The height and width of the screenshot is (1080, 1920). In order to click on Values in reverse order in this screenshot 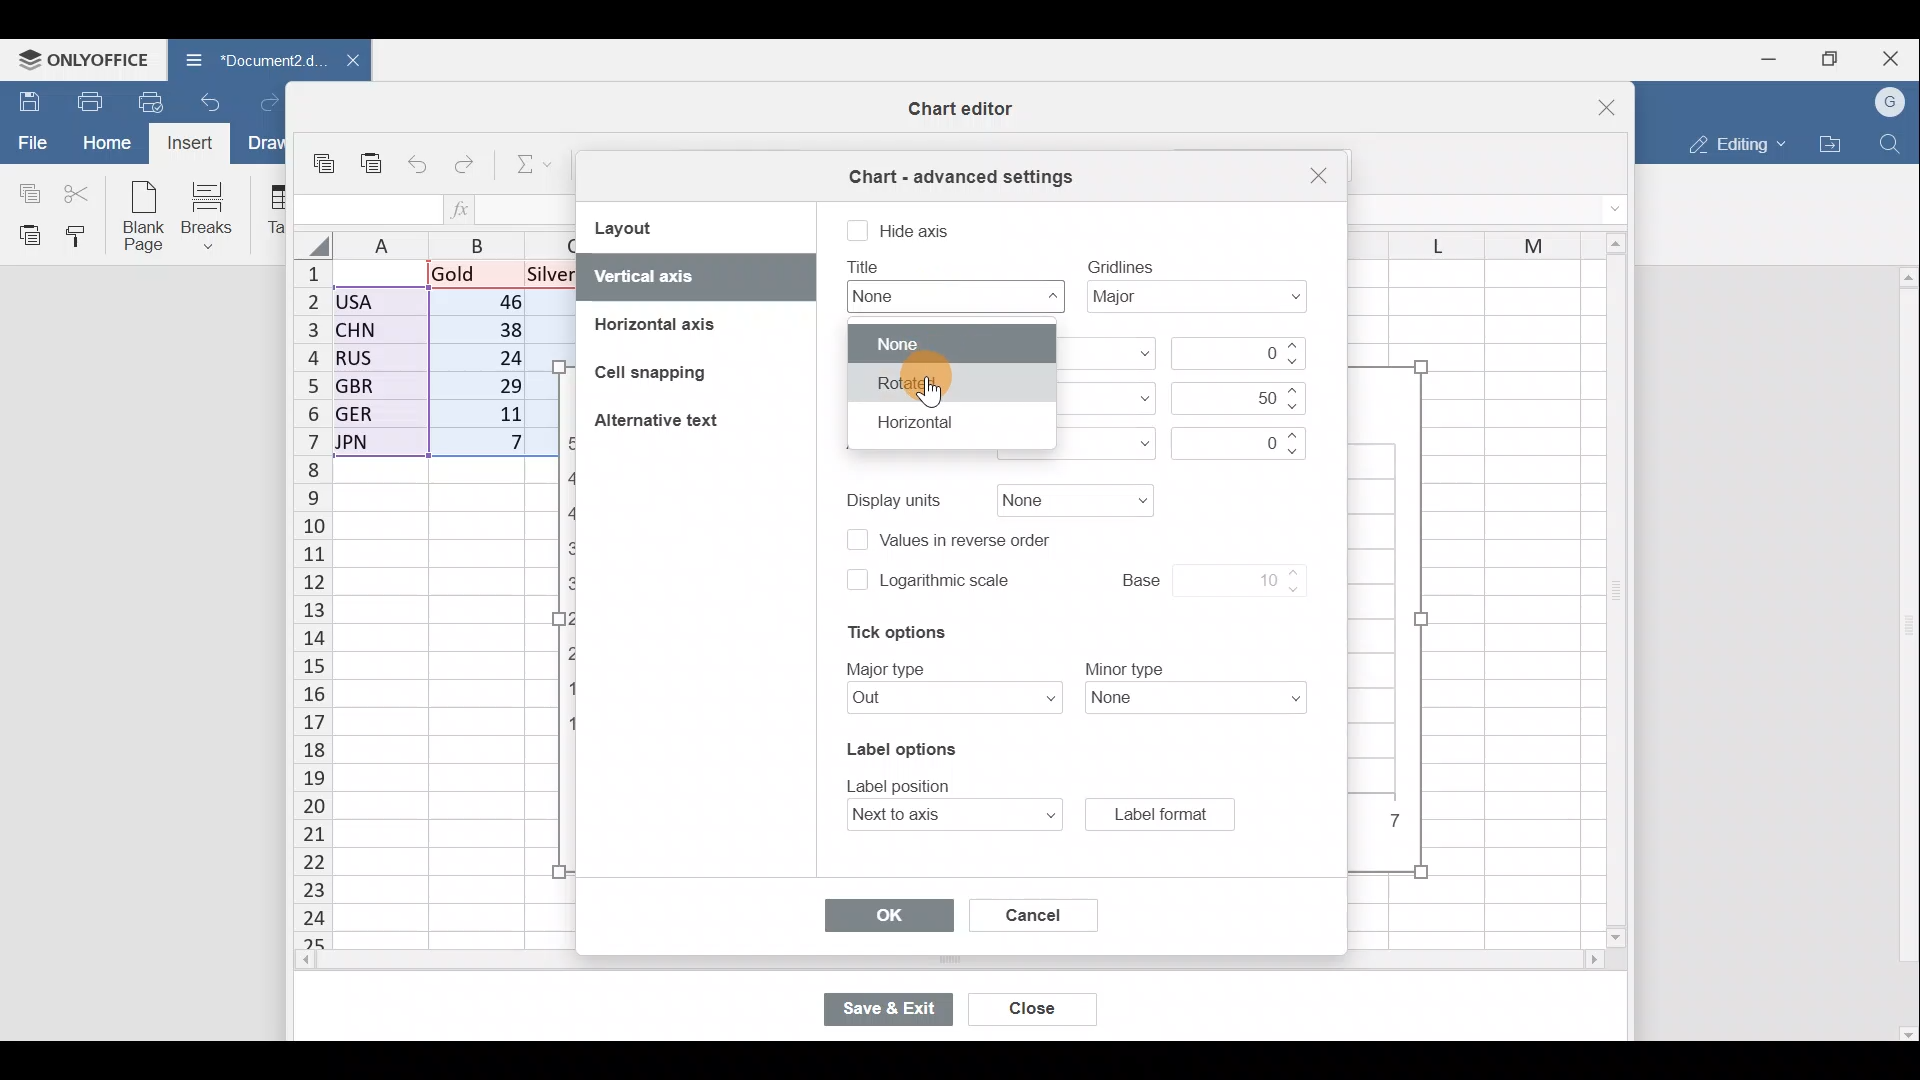, I will do `click(973, 539)`.